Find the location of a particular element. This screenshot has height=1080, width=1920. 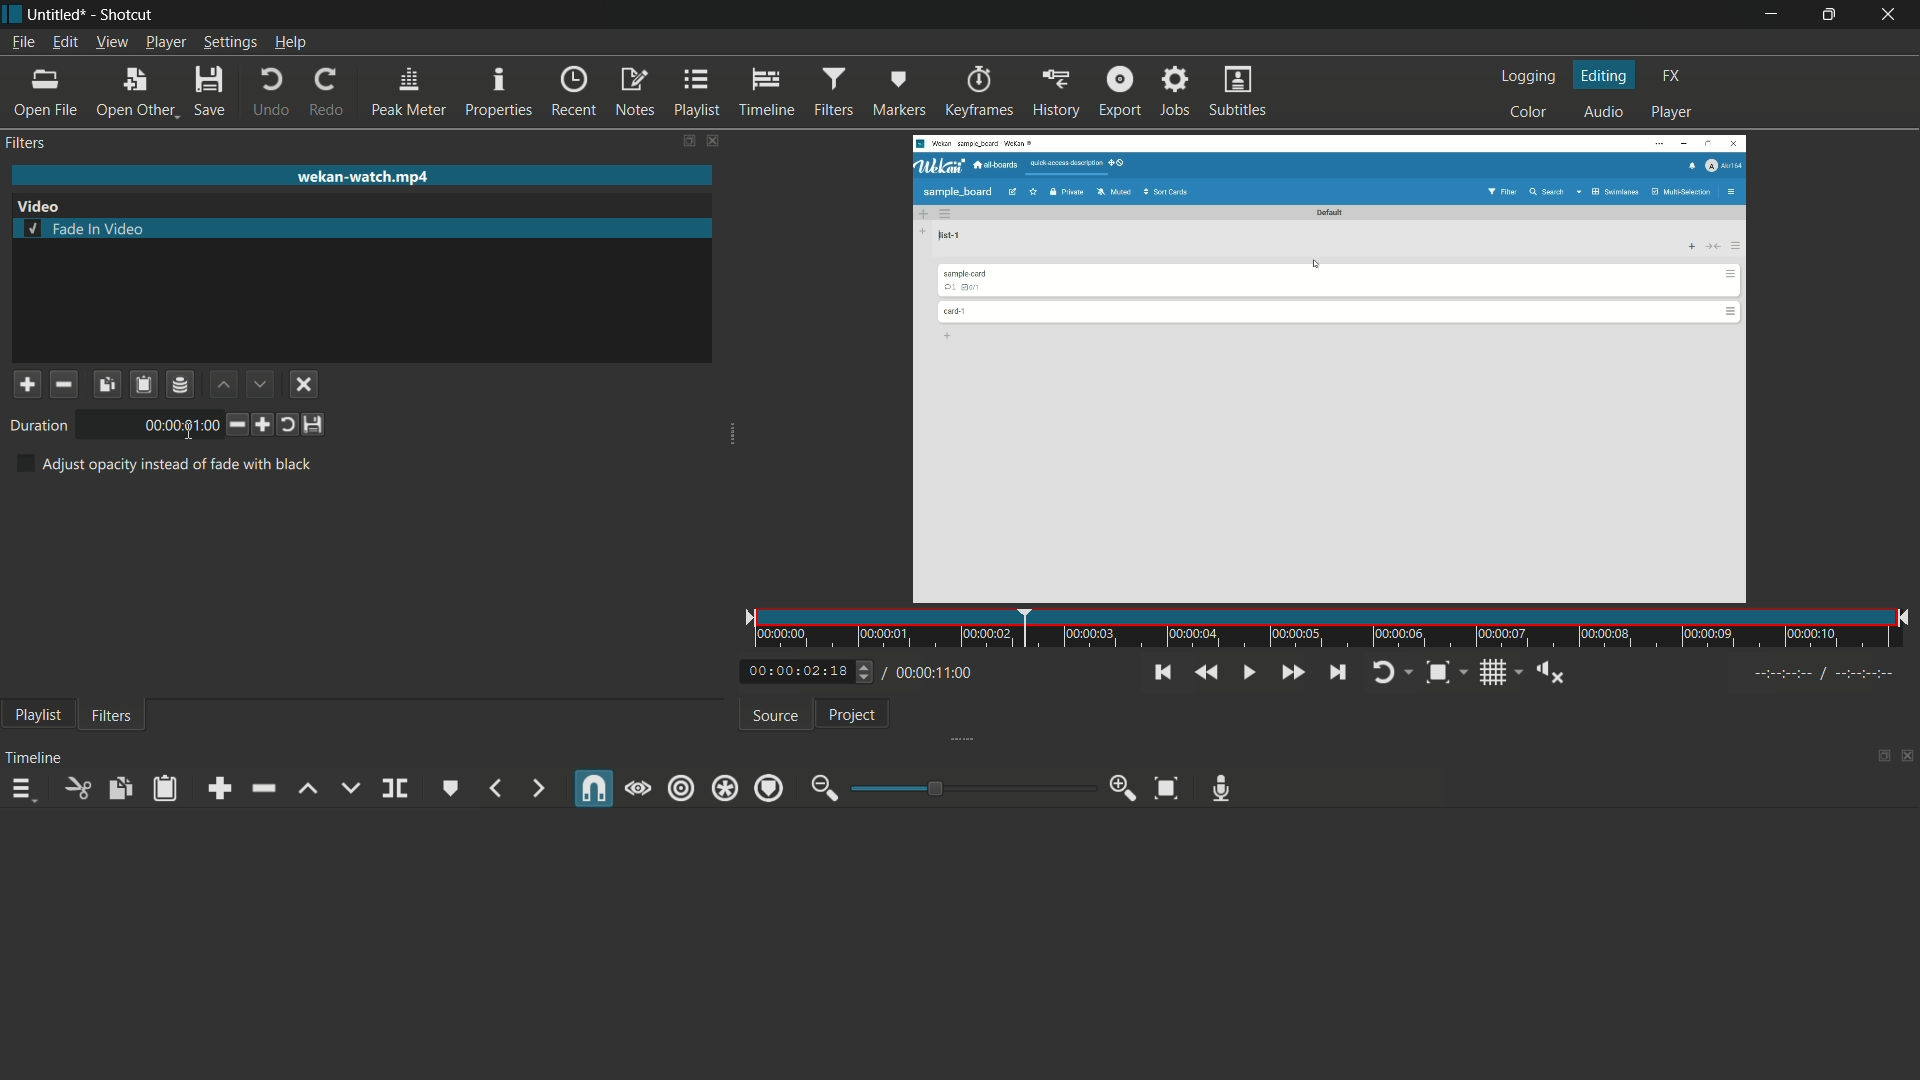

restore to default is located at coordinates (287, 424).